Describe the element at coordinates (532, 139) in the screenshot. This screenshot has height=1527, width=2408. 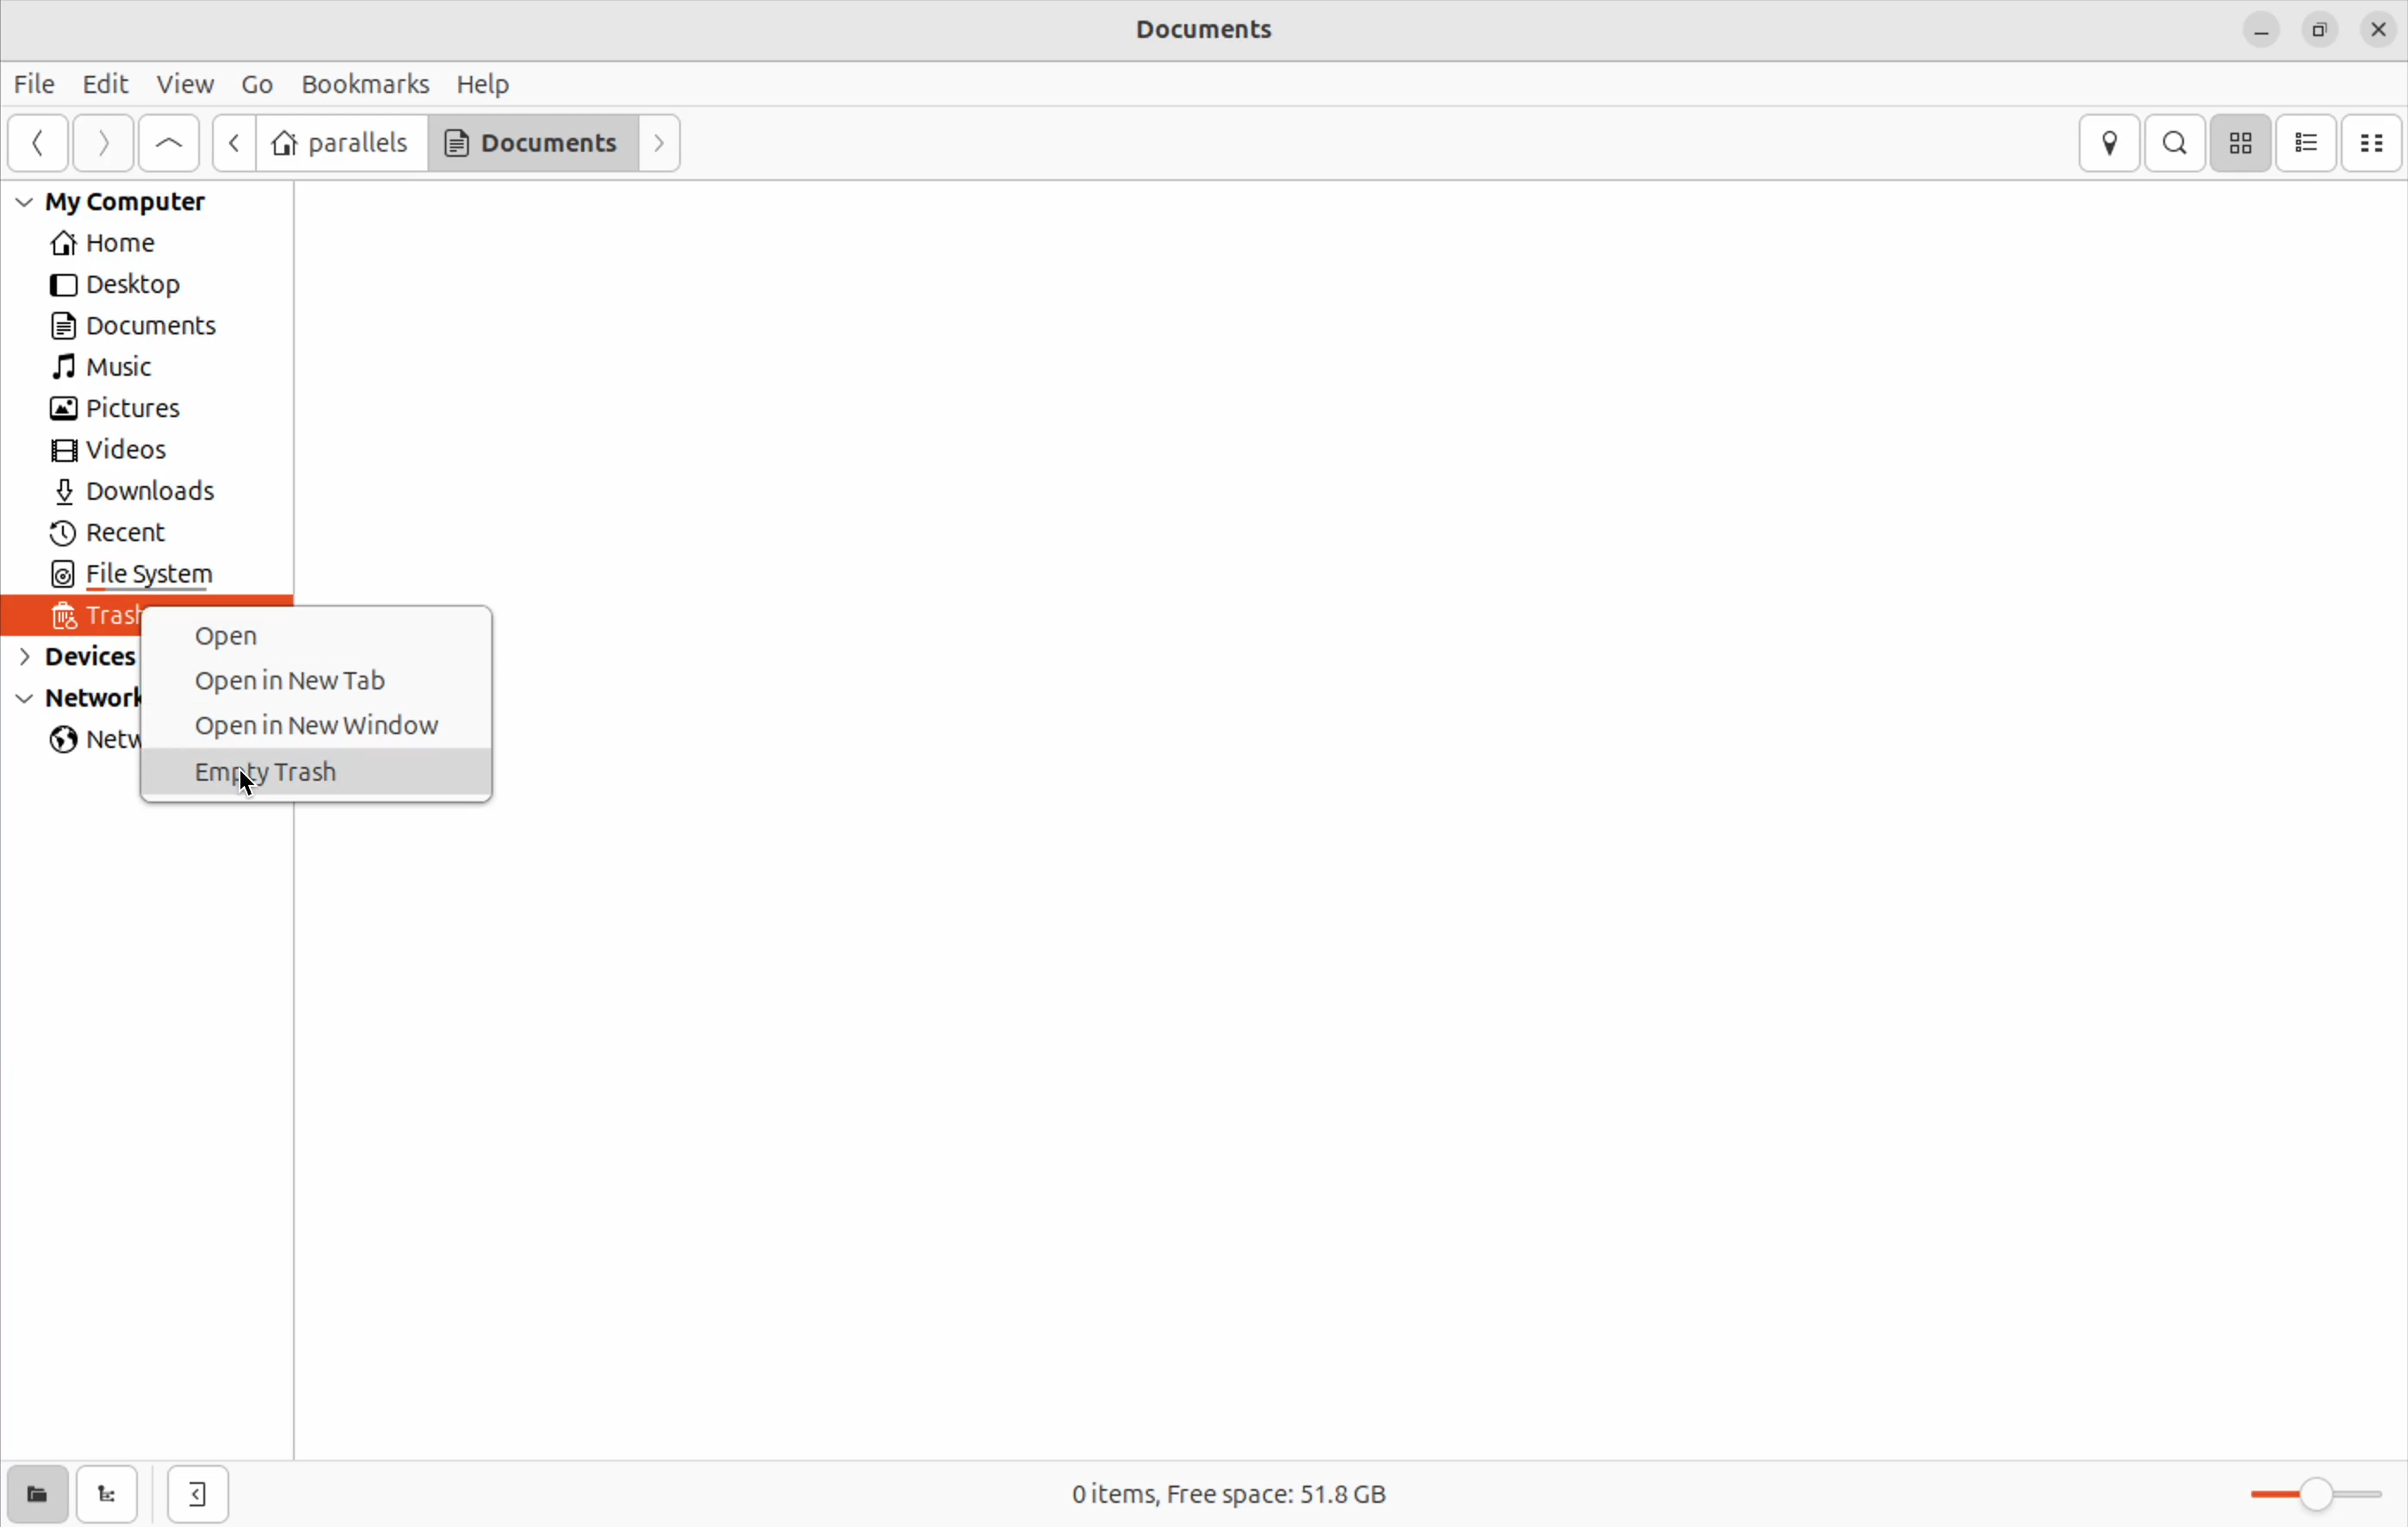
I see `Documents` at that location.